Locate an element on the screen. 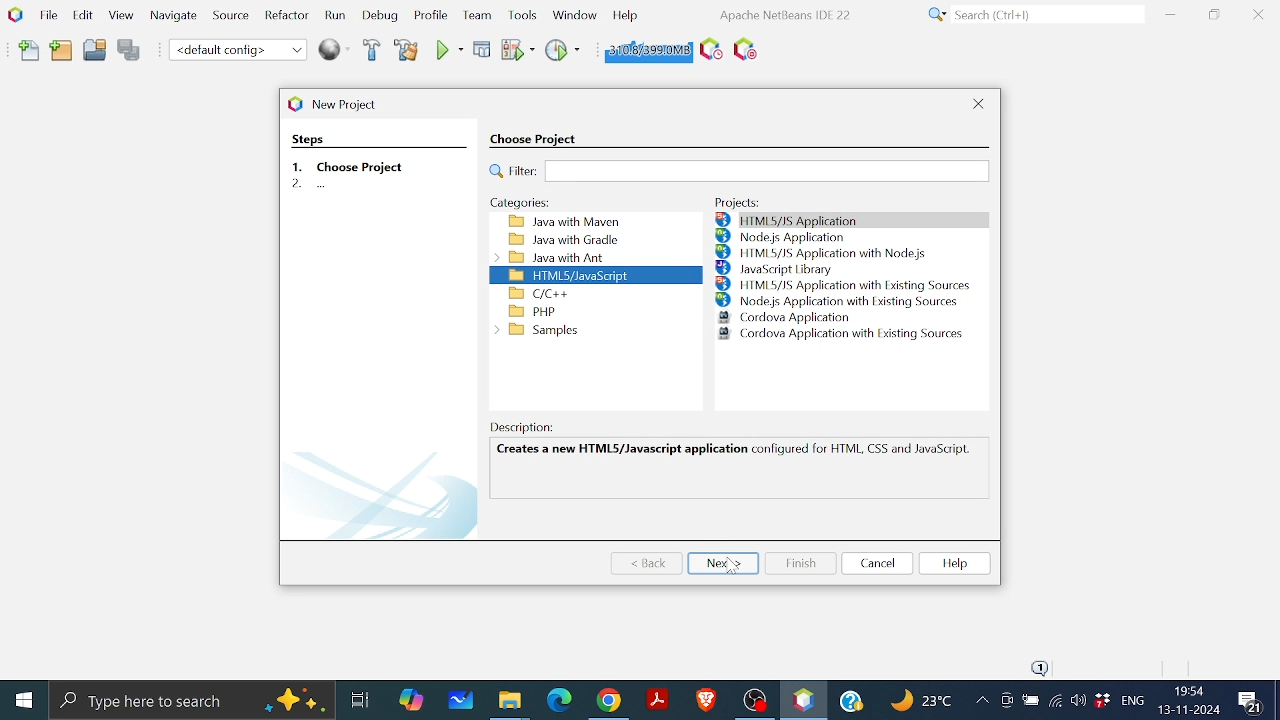 This screenshot has height=720, width=1280. Build project is located at coordinates (374, 51).